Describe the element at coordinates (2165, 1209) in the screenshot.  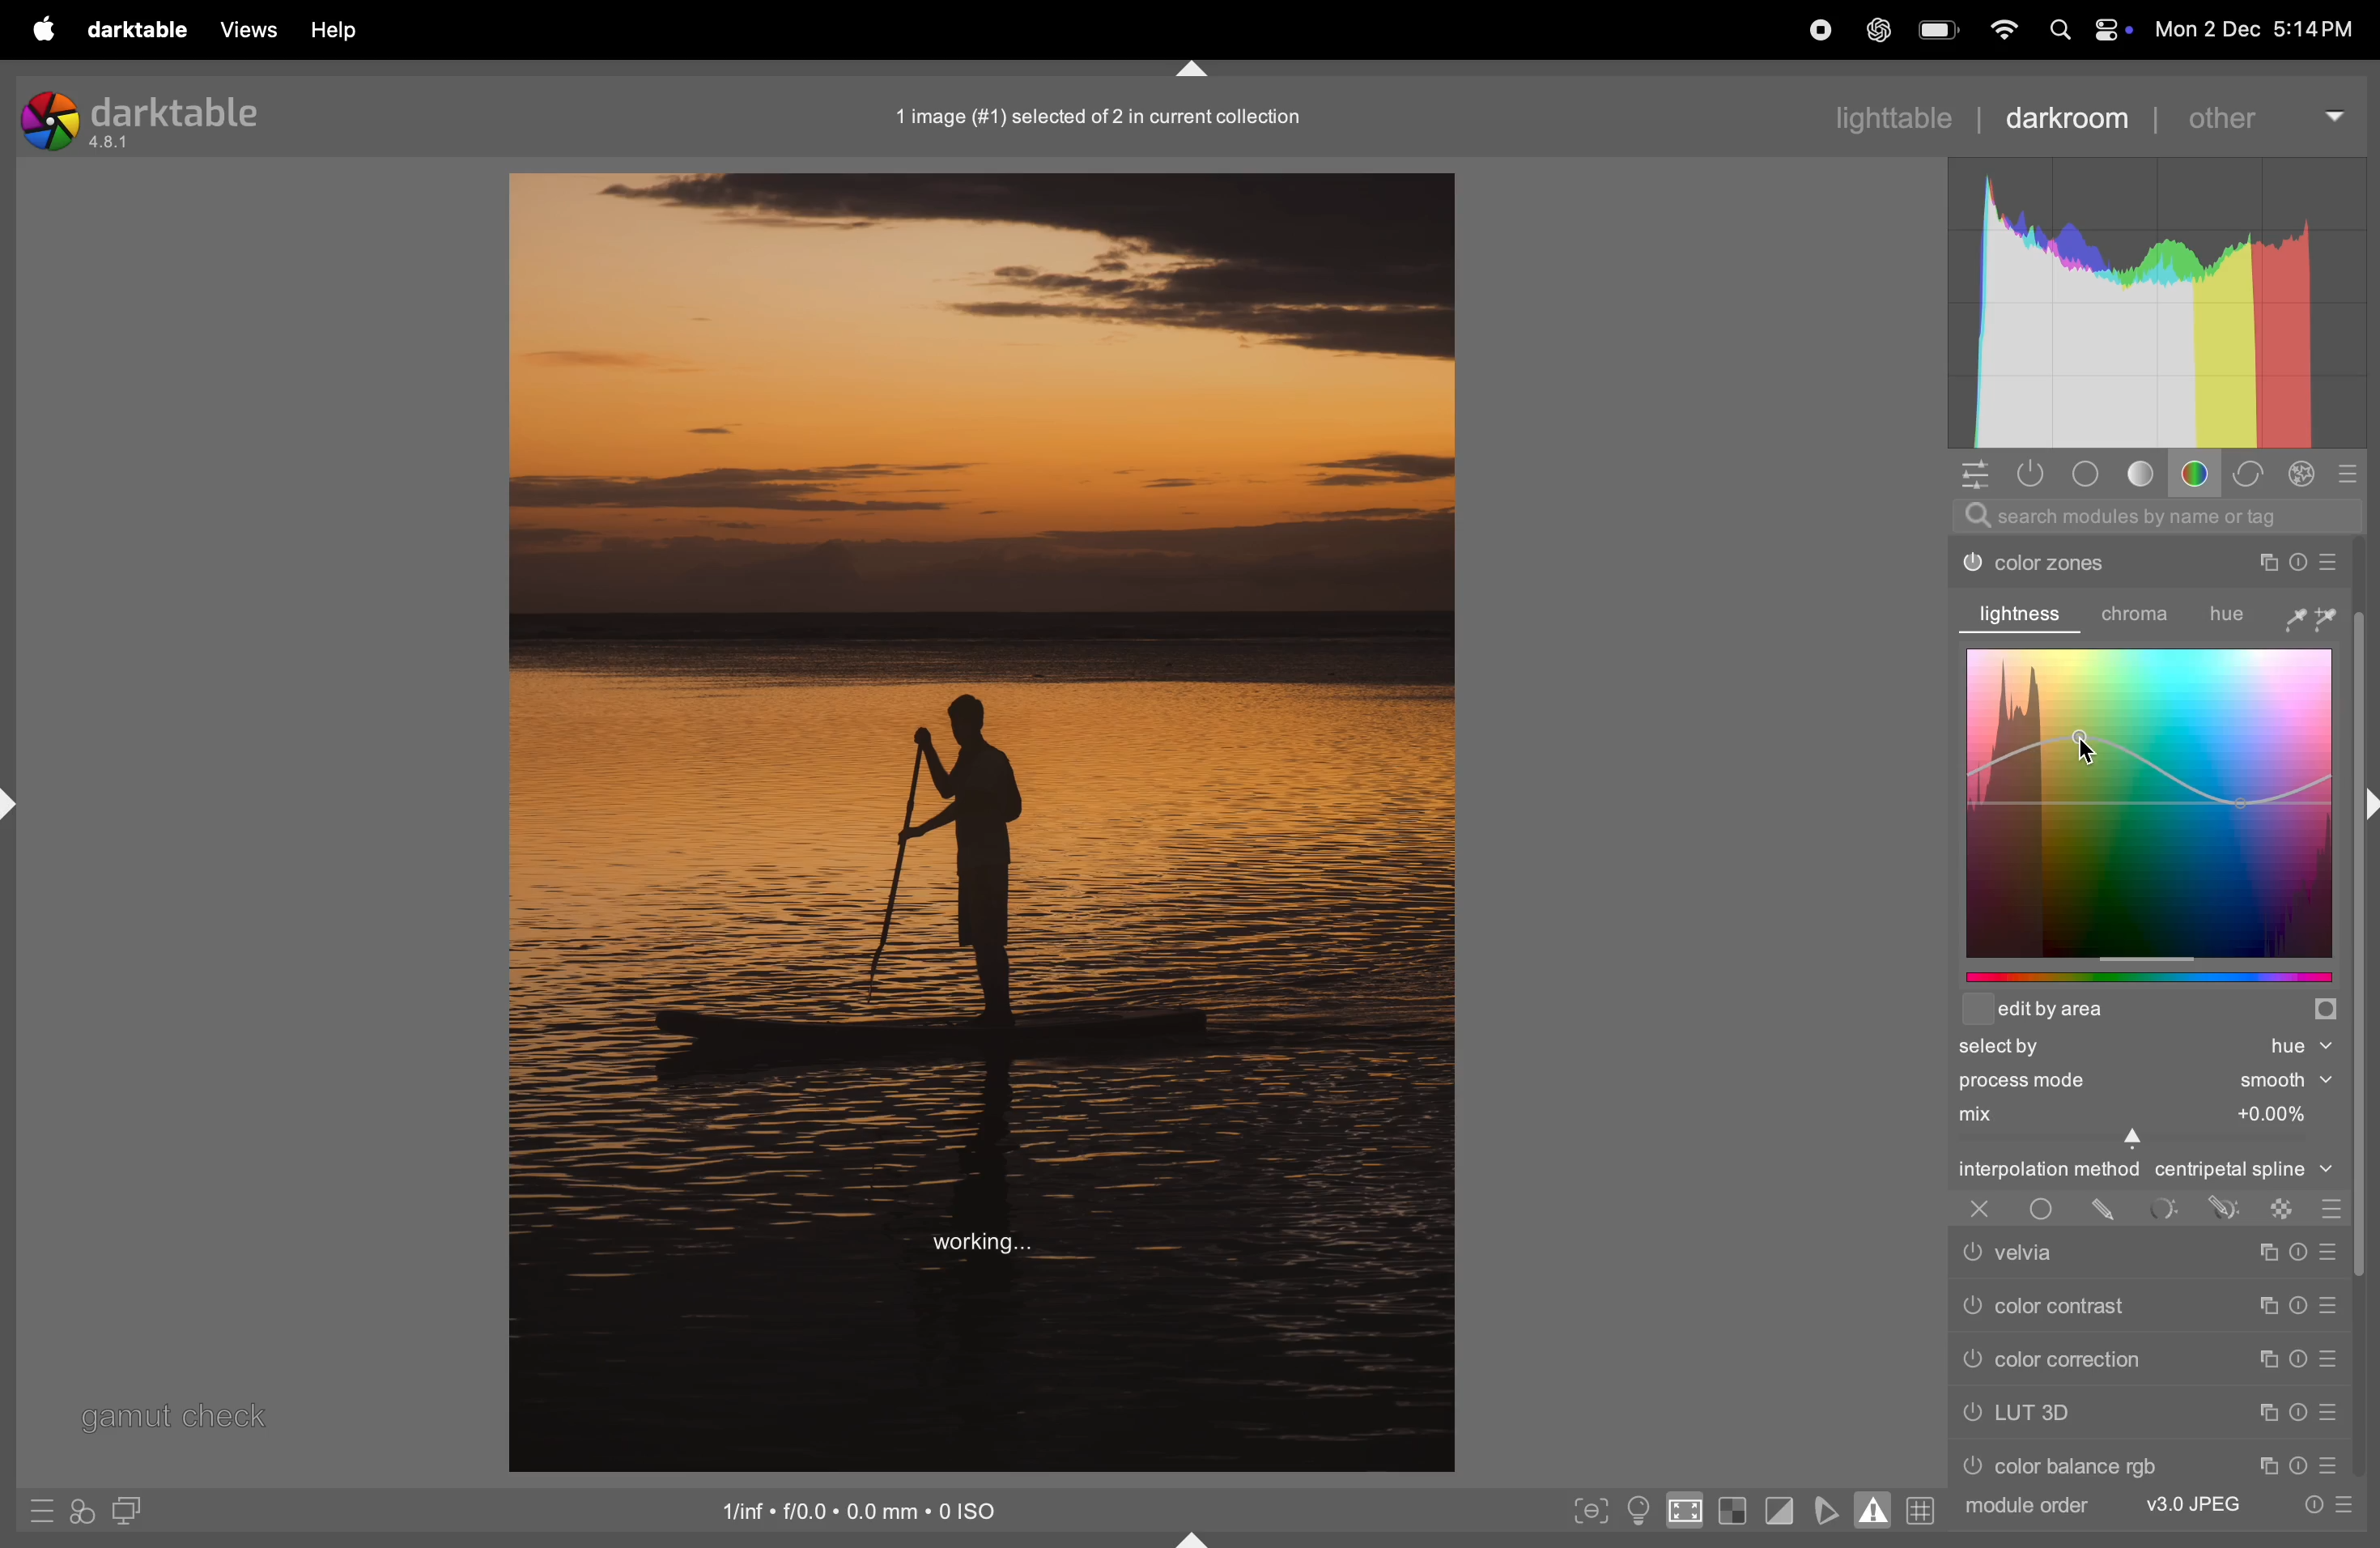
I see `` at that location.